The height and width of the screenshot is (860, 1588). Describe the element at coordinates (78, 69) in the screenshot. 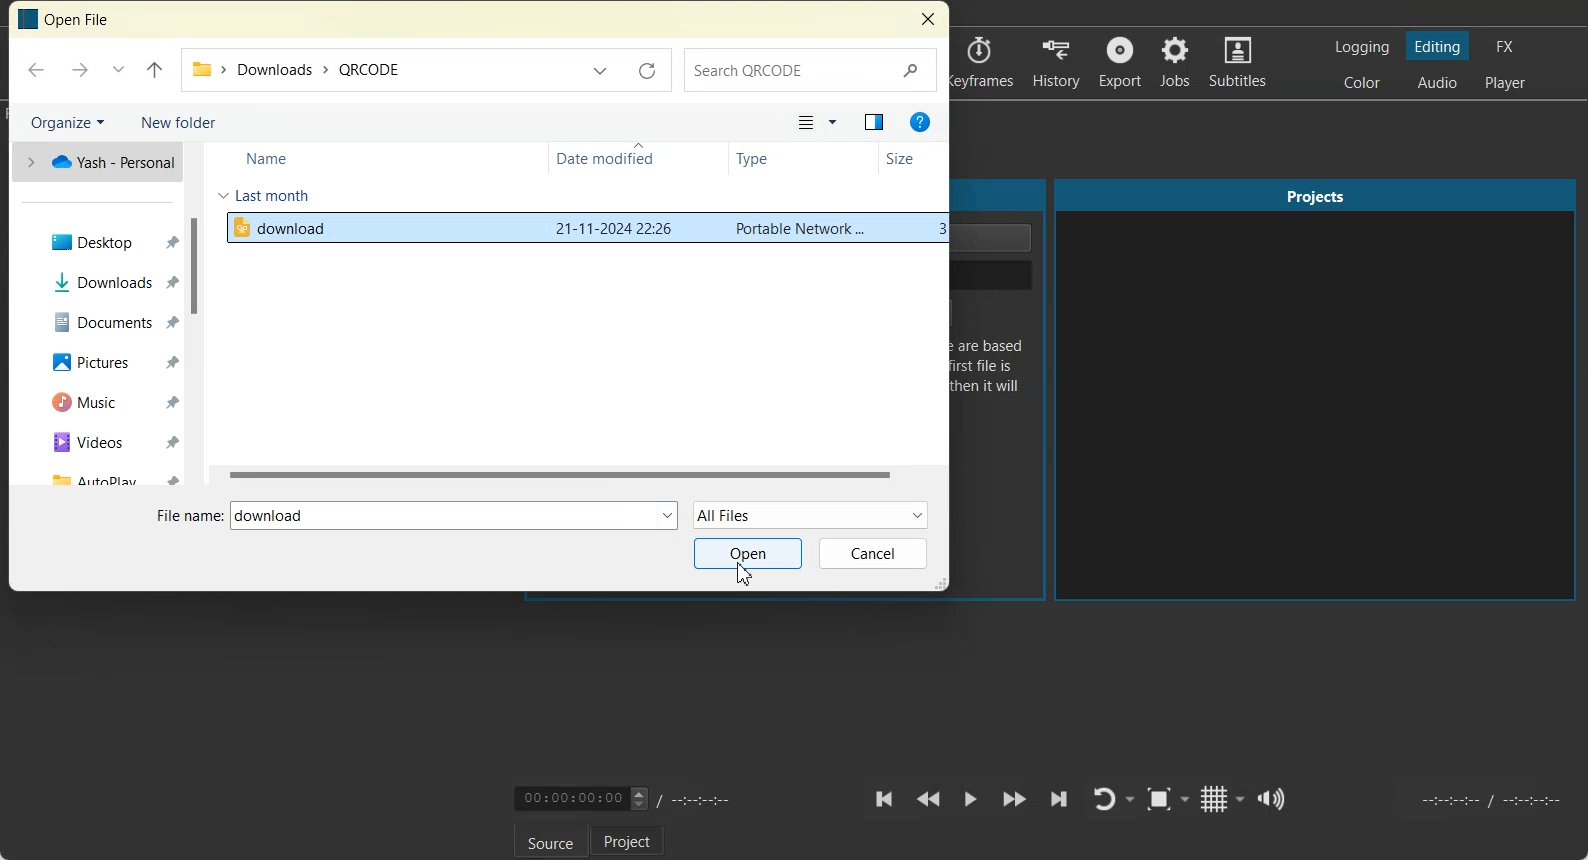

I see `Go Forward` at that location.